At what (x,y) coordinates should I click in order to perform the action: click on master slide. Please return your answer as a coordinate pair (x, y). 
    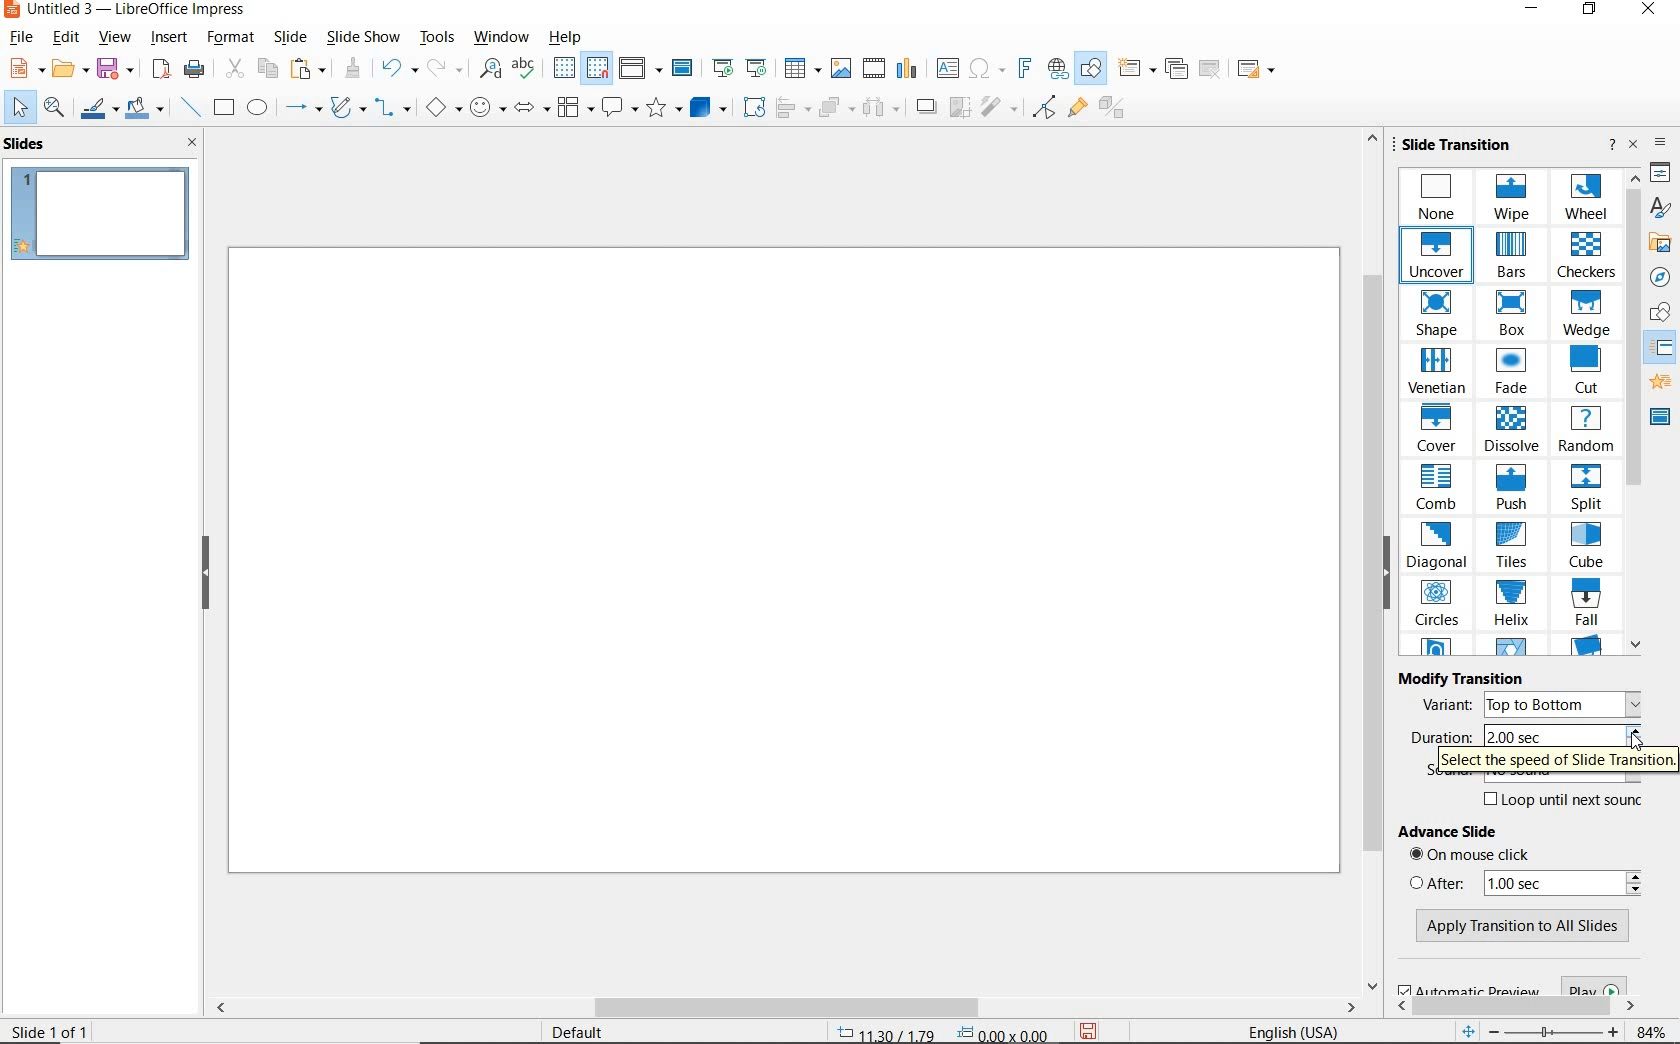
    Looking at the image, I should click on (1661, 416).